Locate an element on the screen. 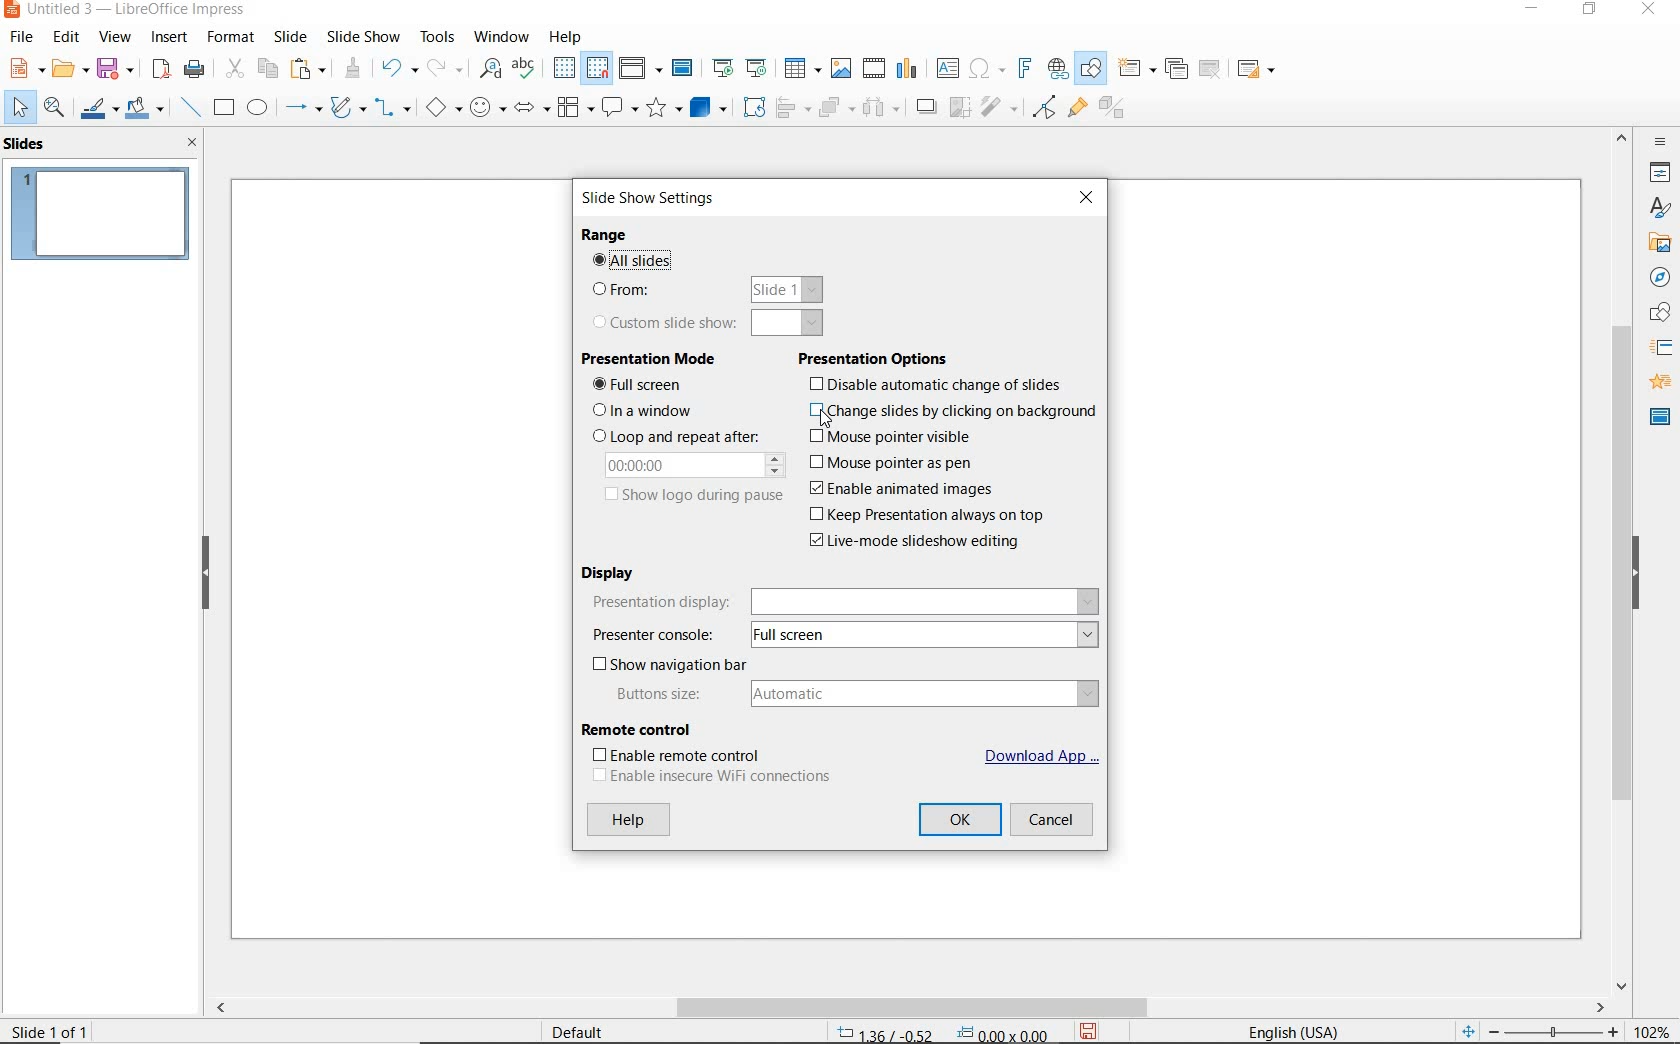 This screenshot has width=1680, height=1044. INSERT CHART is located at coordinates (908, 67).